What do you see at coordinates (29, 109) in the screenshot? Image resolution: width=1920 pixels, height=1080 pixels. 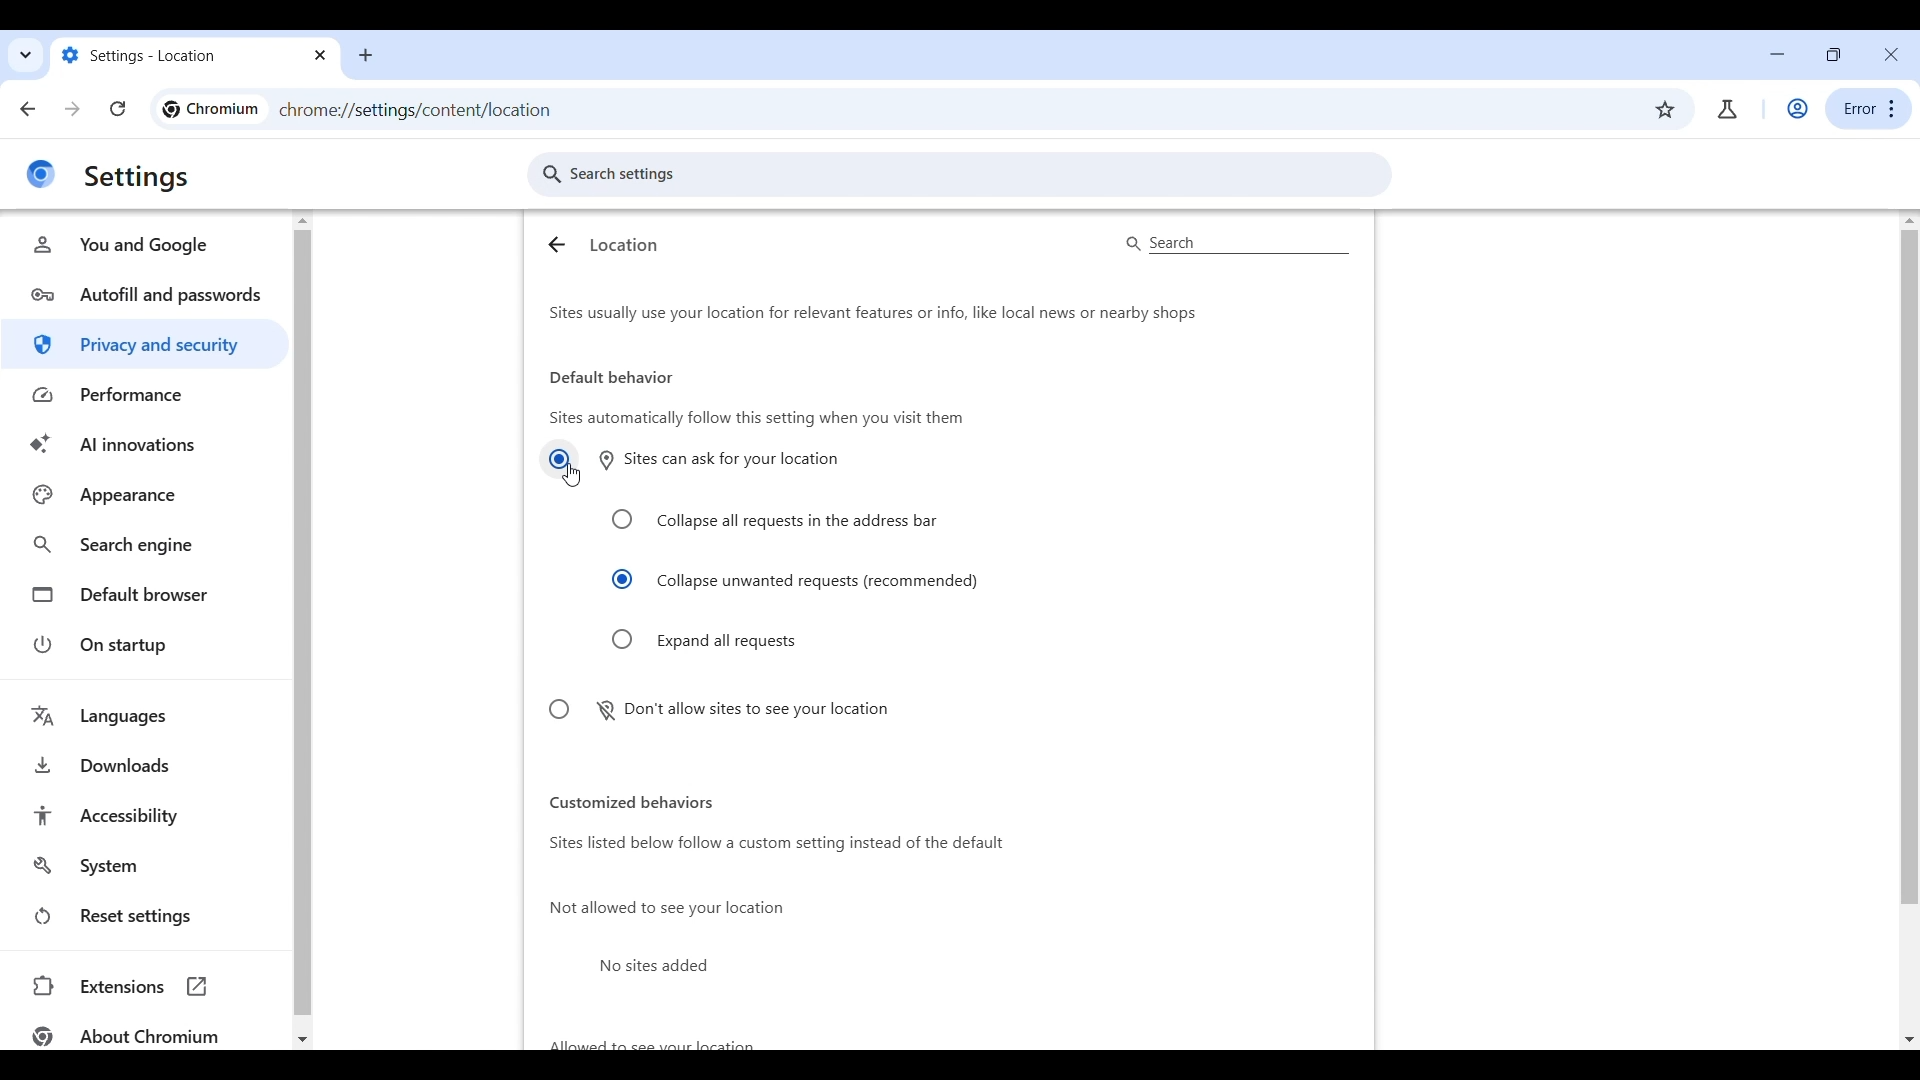 I see `Go back` at bounding box center [29, 109].